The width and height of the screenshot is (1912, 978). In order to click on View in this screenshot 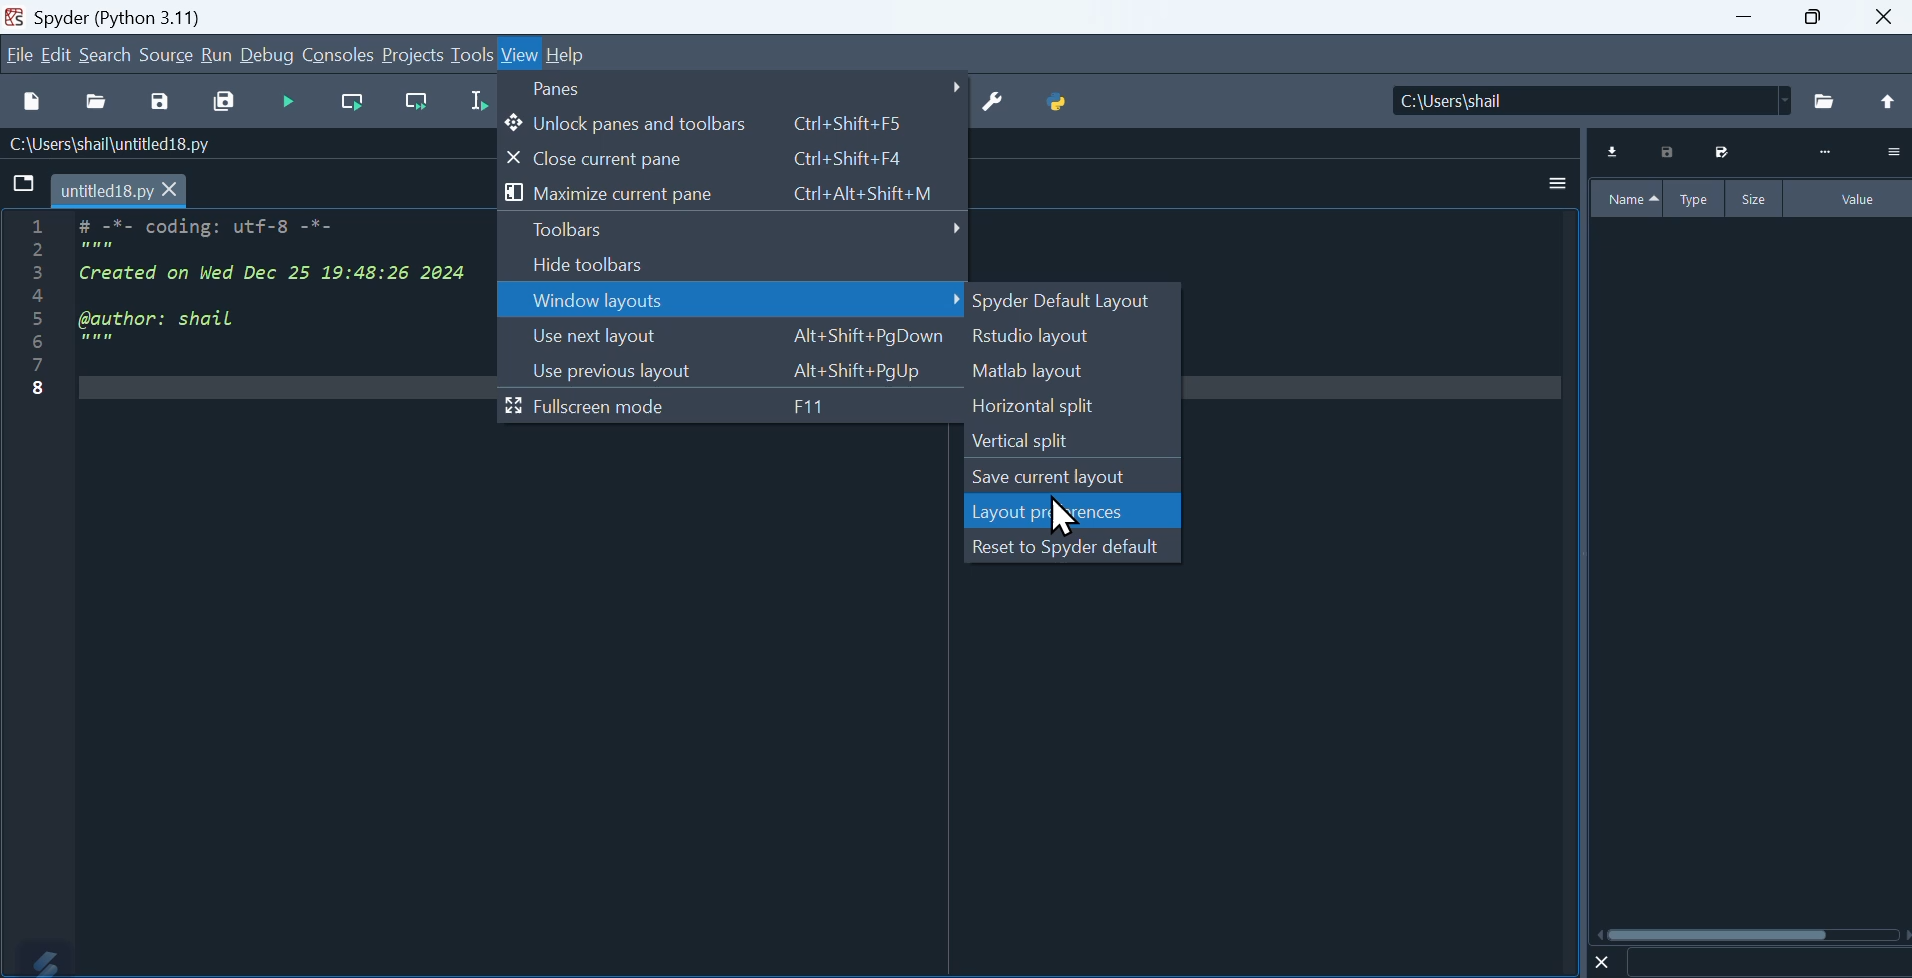, I will do `click(521, 56)`.